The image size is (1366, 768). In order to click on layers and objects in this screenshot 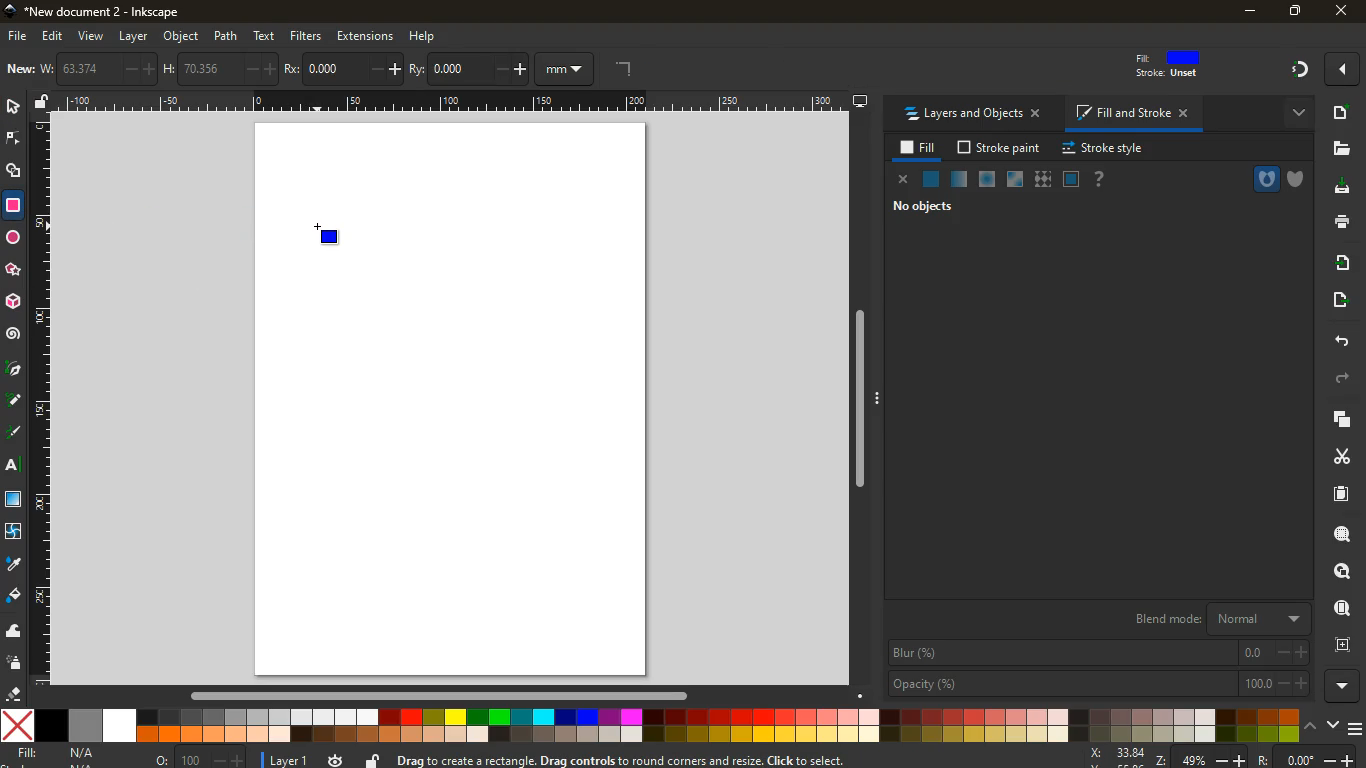, I will do `click(972, 115)`.